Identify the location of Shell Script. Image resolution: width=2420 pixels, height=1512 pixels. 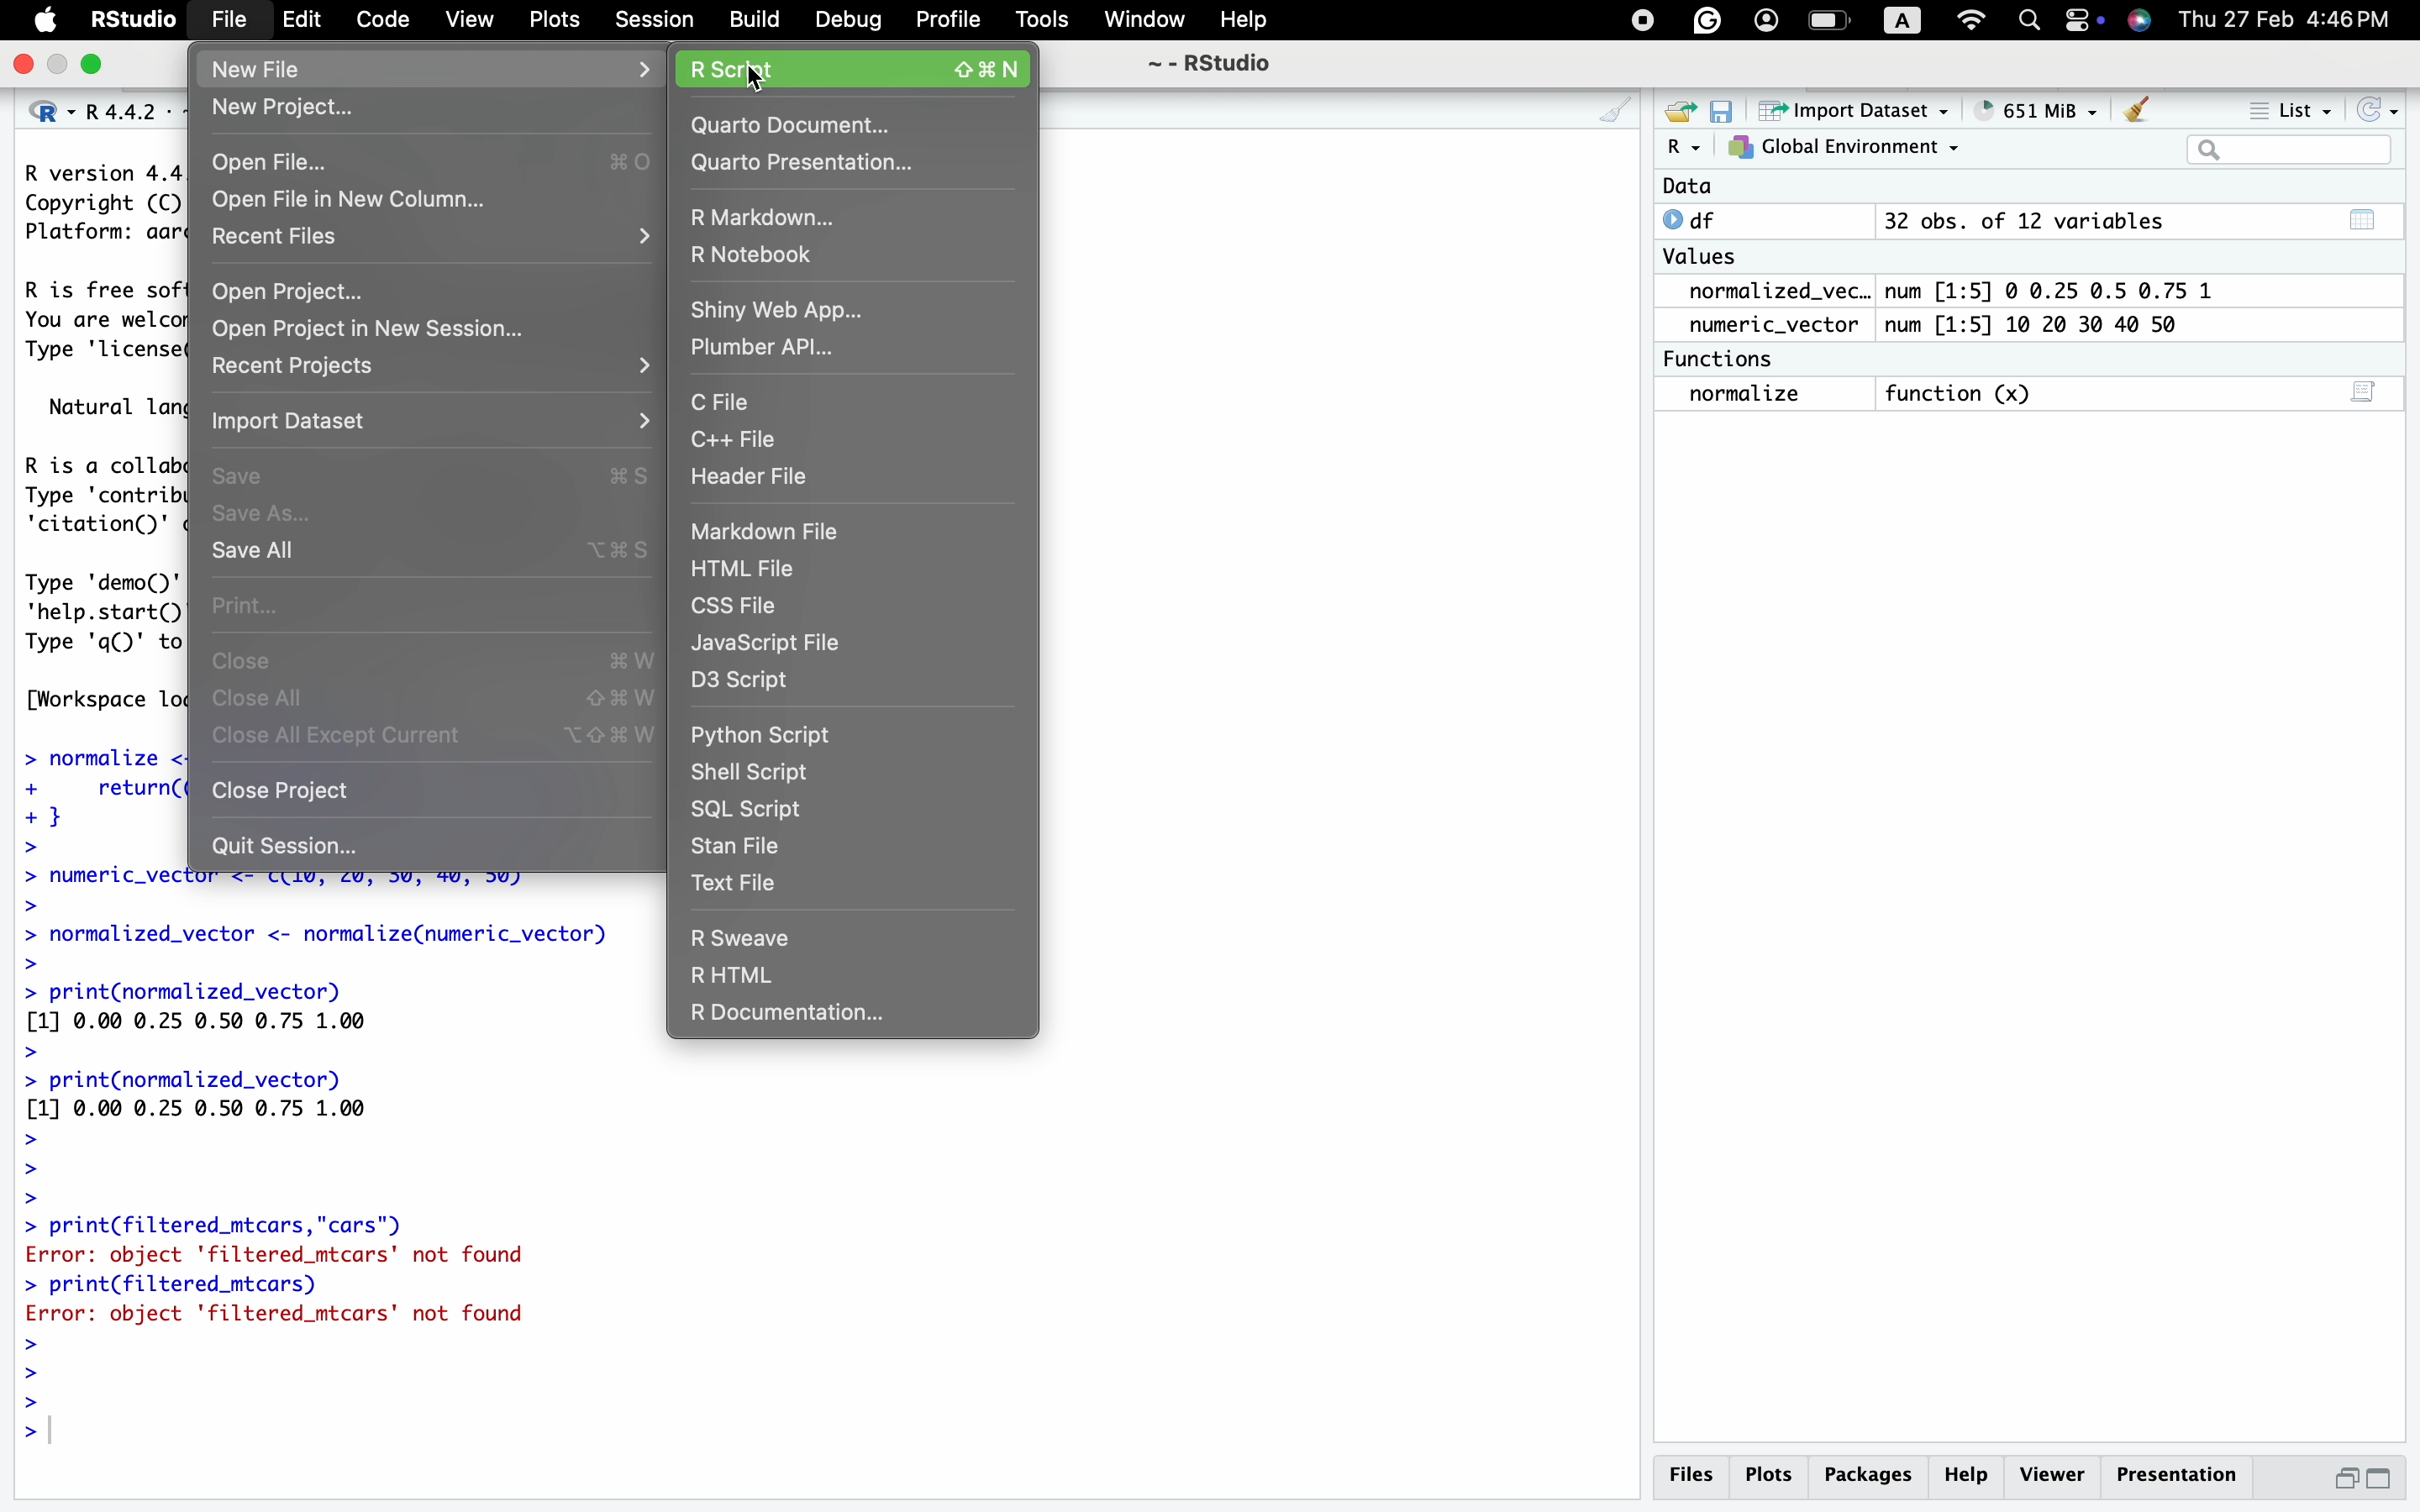
(768, 770).